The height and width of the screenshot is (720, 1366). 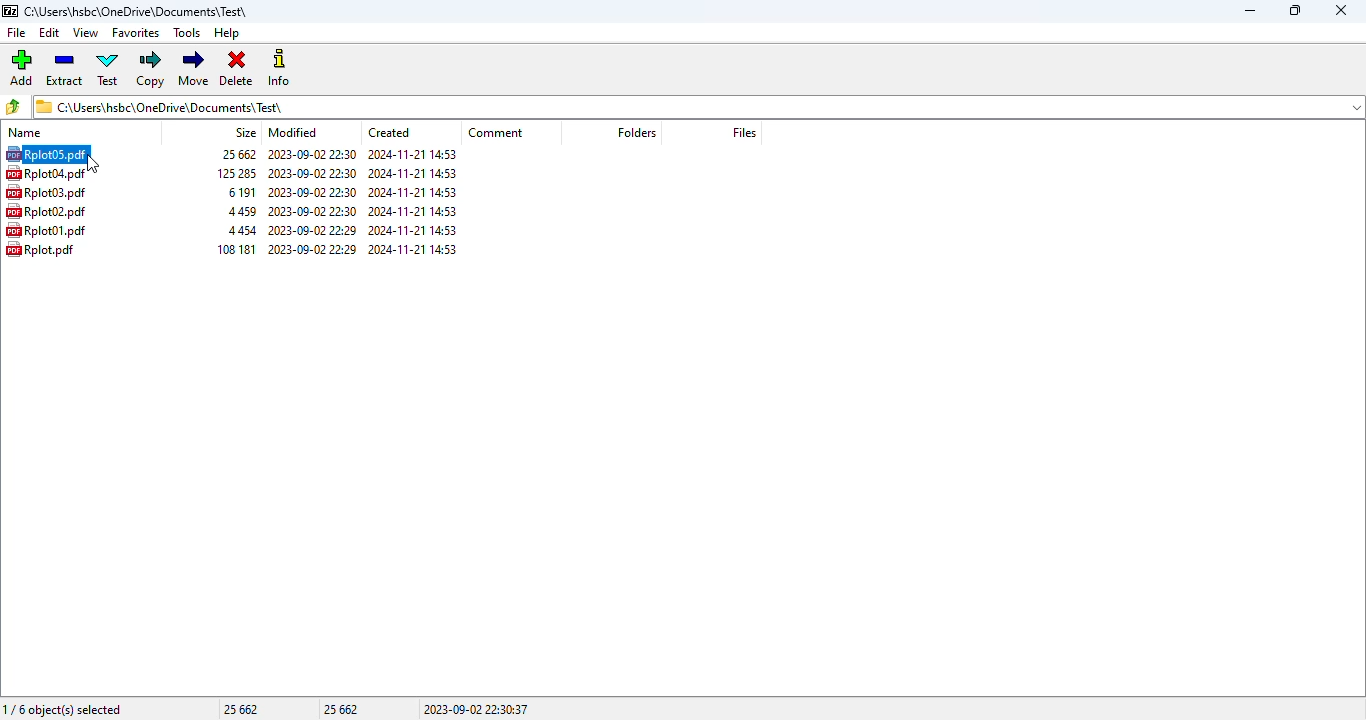 What do you see at coordinates (413, 192) in the screenshot?
I see `created date & time` at bounding box center [413, 192].